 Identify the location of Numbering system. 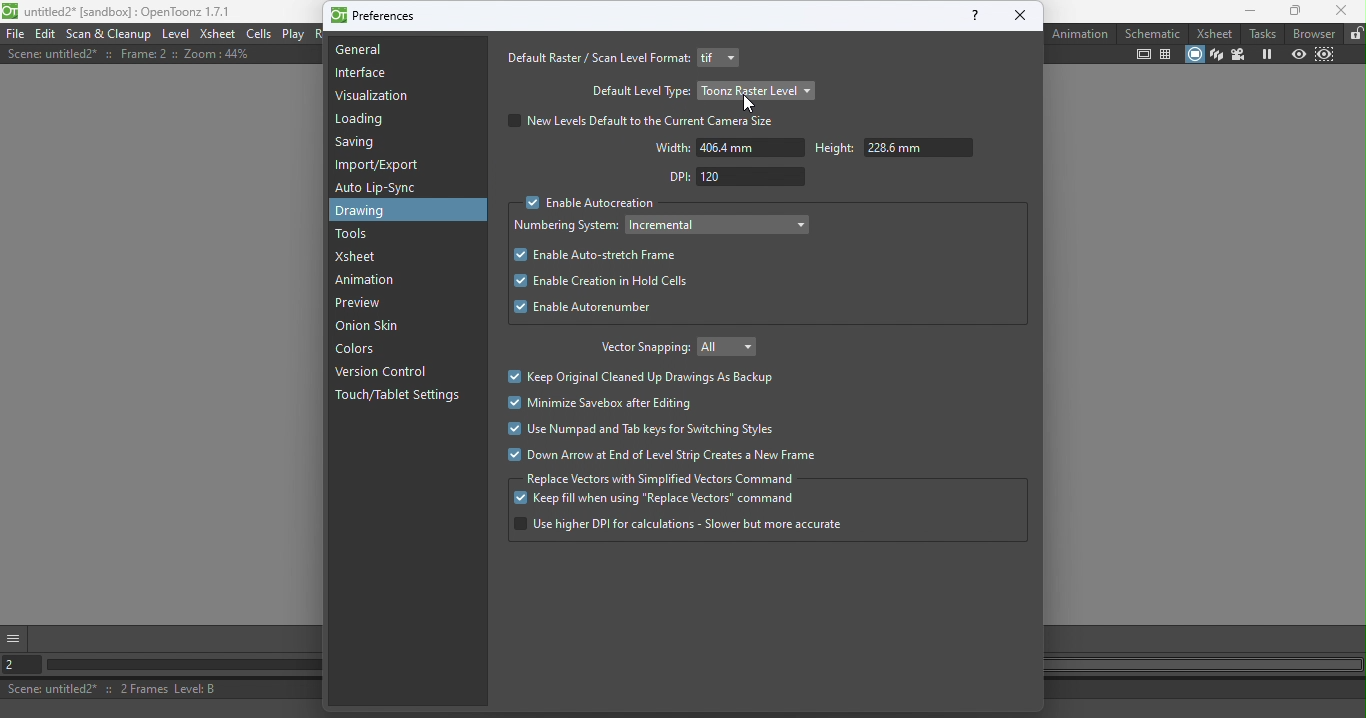
(568, 227).